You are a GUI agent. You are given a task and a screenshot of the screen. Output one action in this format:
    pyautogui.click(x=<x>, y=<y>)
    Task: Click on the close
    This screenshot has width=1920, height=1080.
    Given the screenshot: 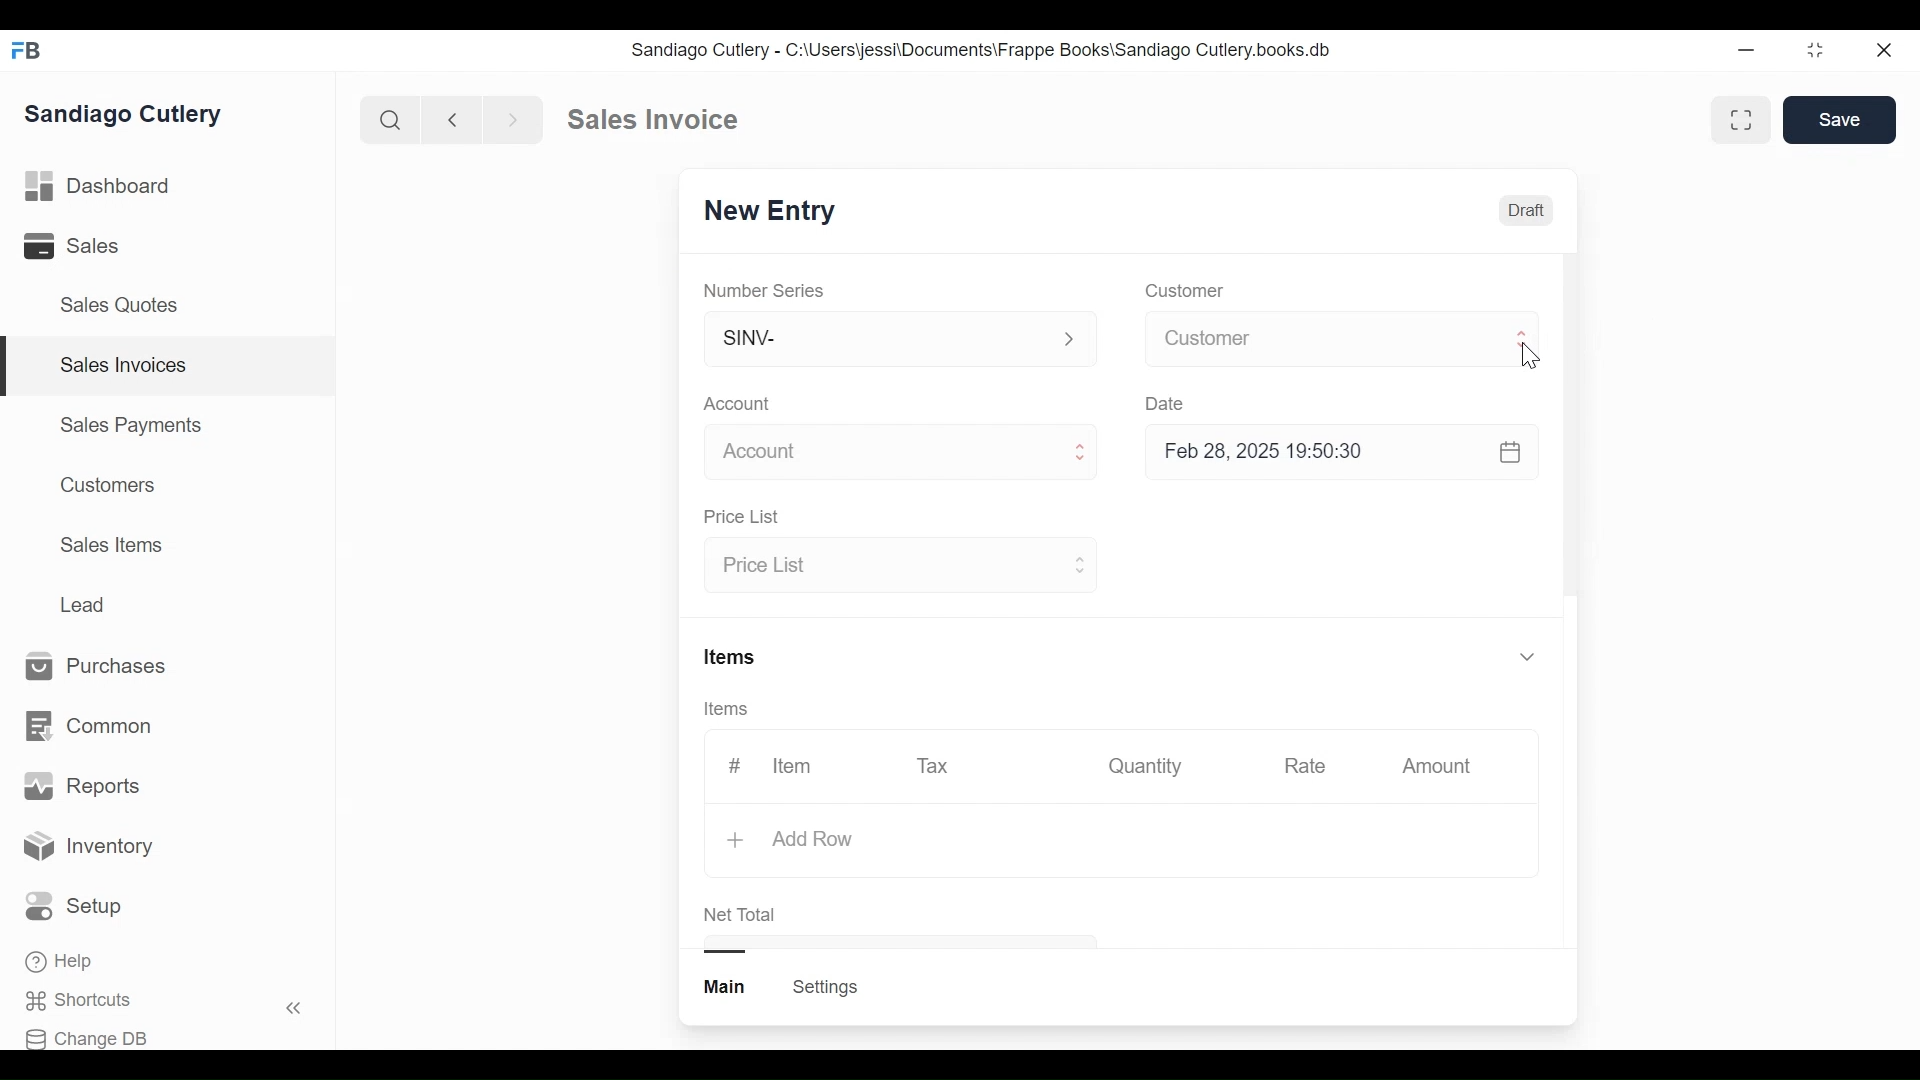 What is the action you would take?
    pyautogui.click(x=1886, y=51)
    